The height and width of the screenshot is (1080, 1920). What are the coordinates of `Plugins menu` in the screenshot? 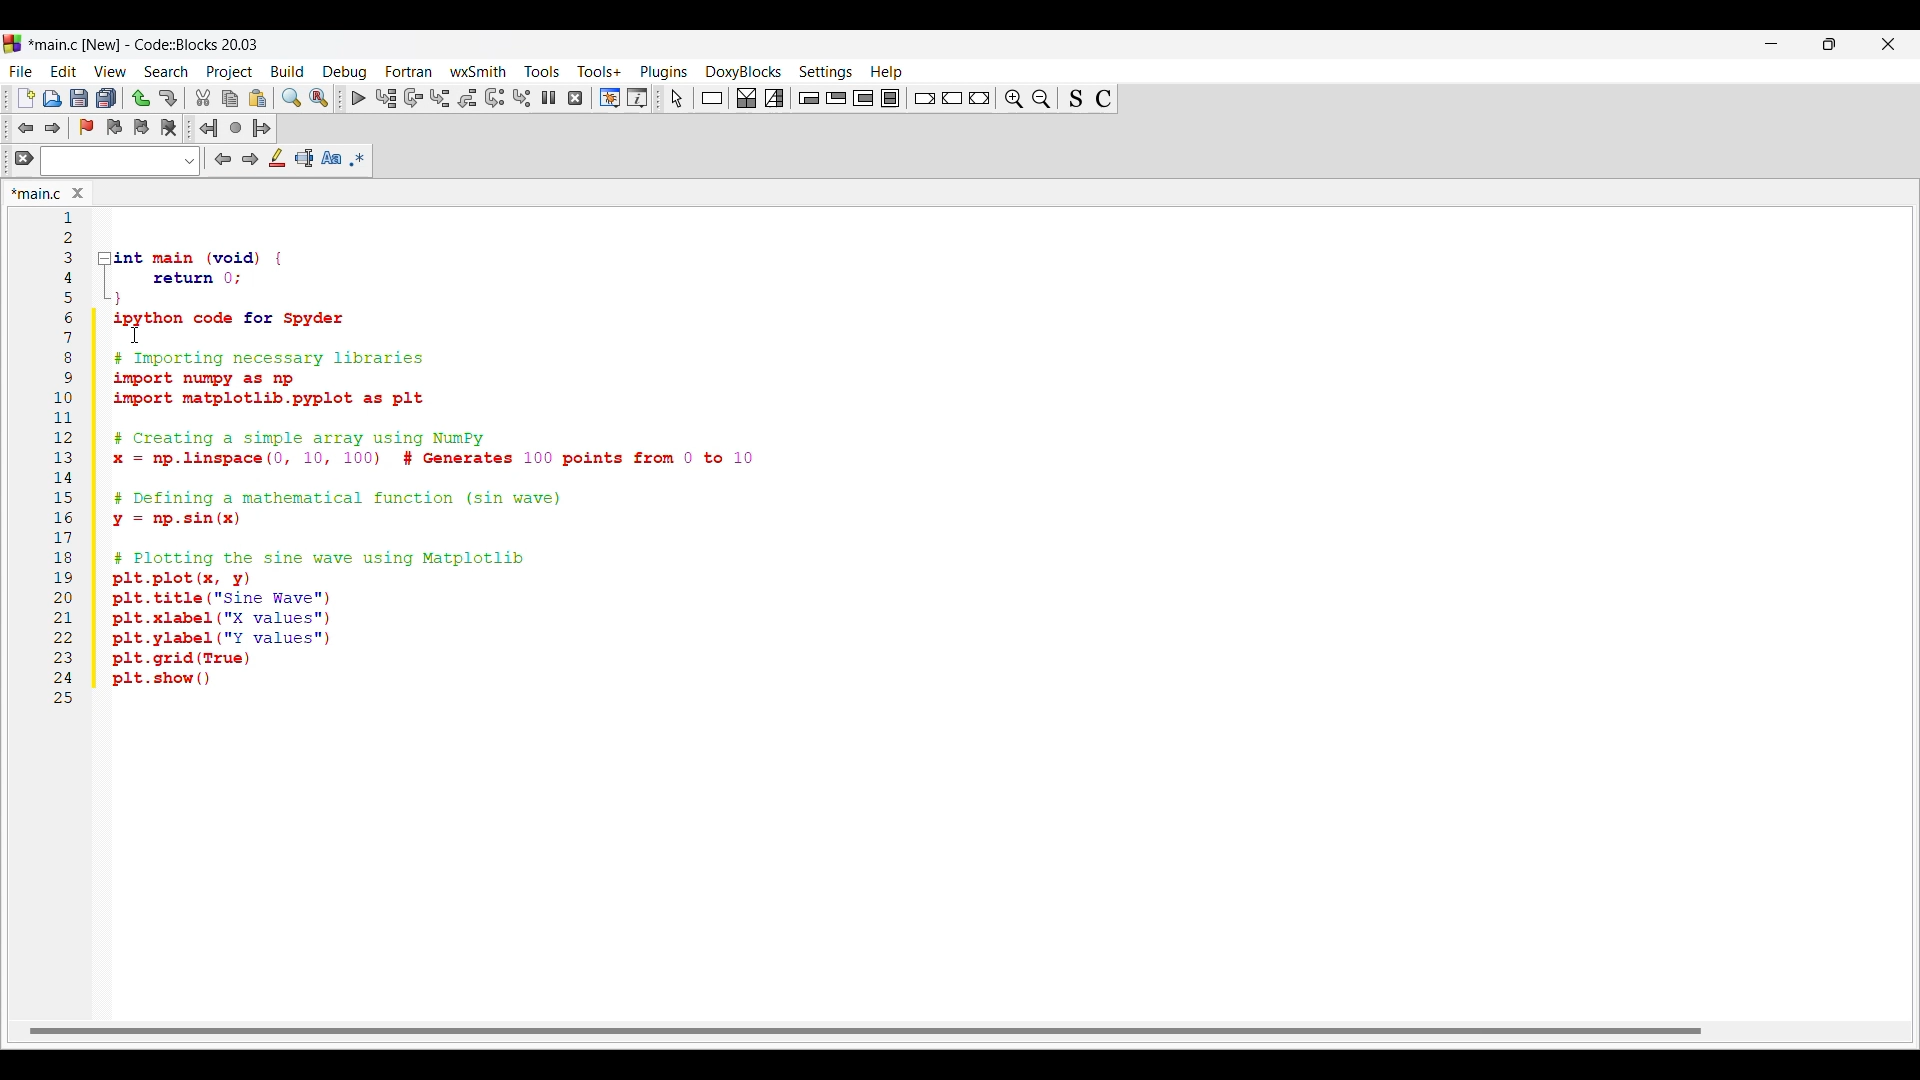 It's located at (664, 72).